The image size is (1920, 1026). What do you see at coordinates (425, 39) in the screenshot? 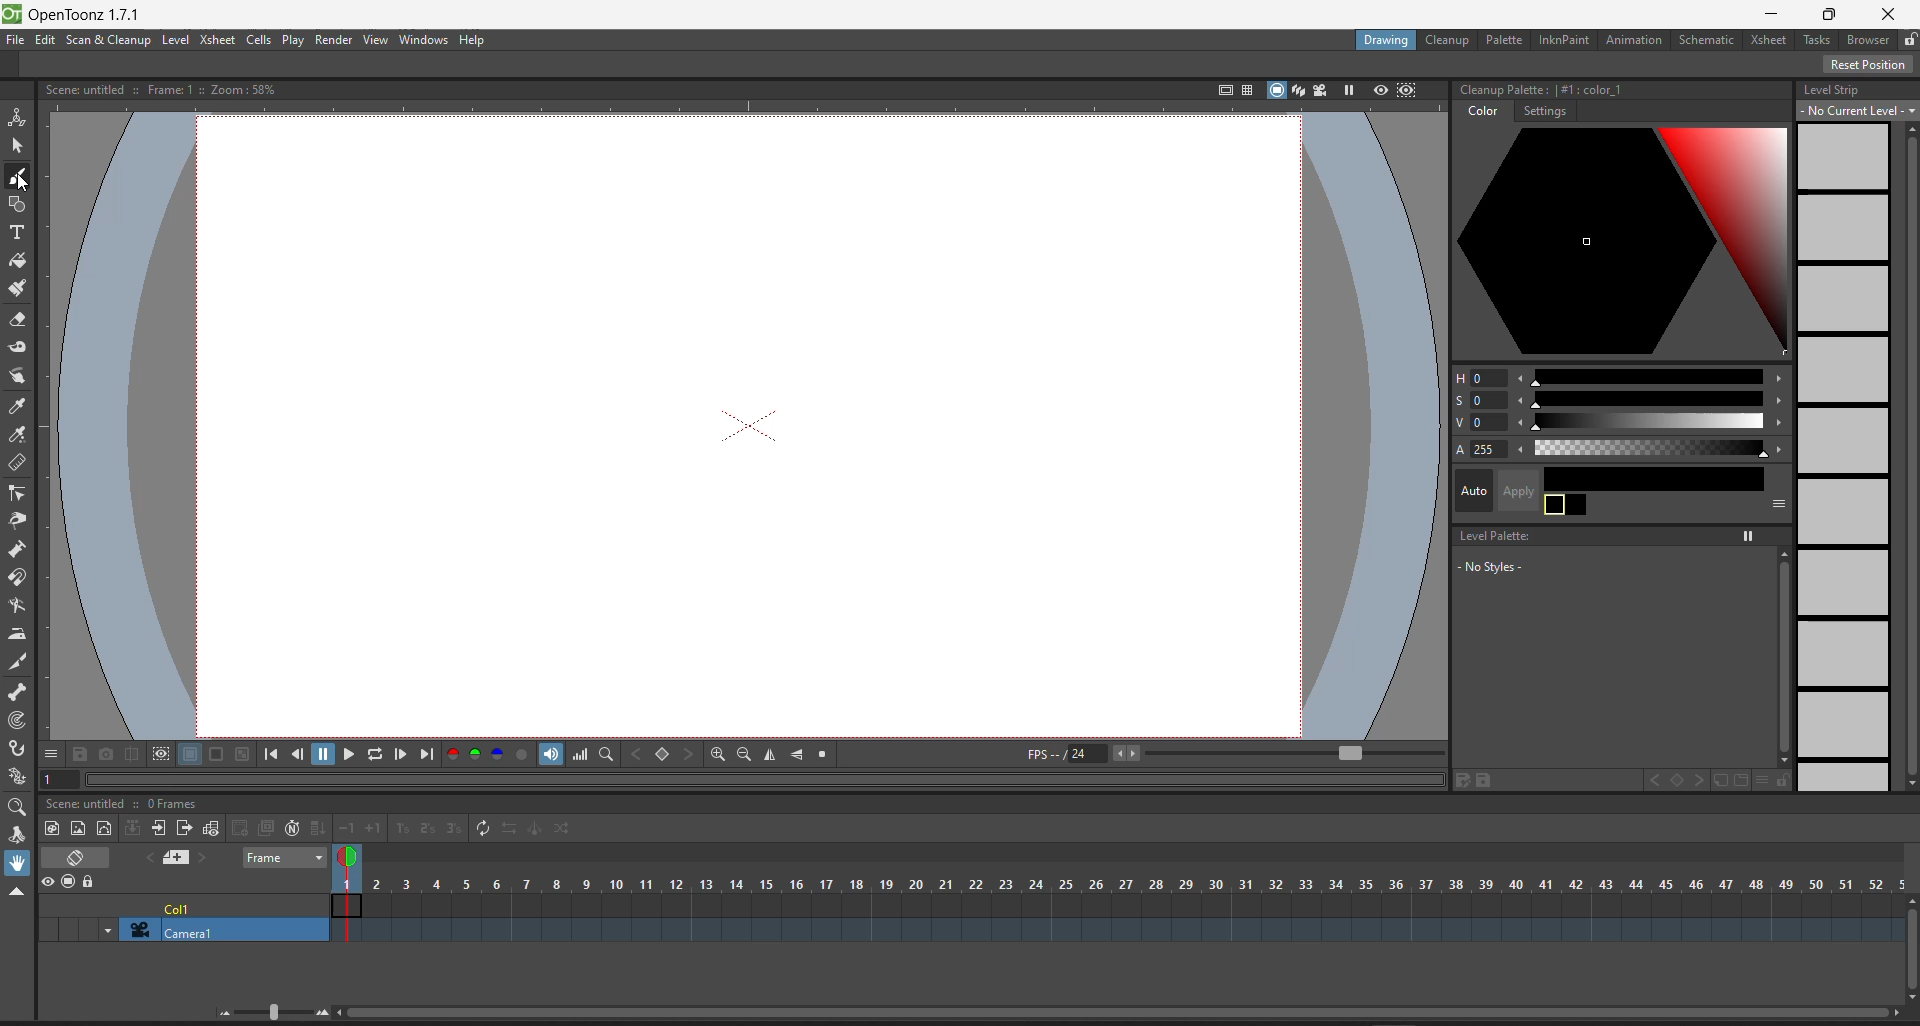
I see `windows` at bounding box center [425, 39].